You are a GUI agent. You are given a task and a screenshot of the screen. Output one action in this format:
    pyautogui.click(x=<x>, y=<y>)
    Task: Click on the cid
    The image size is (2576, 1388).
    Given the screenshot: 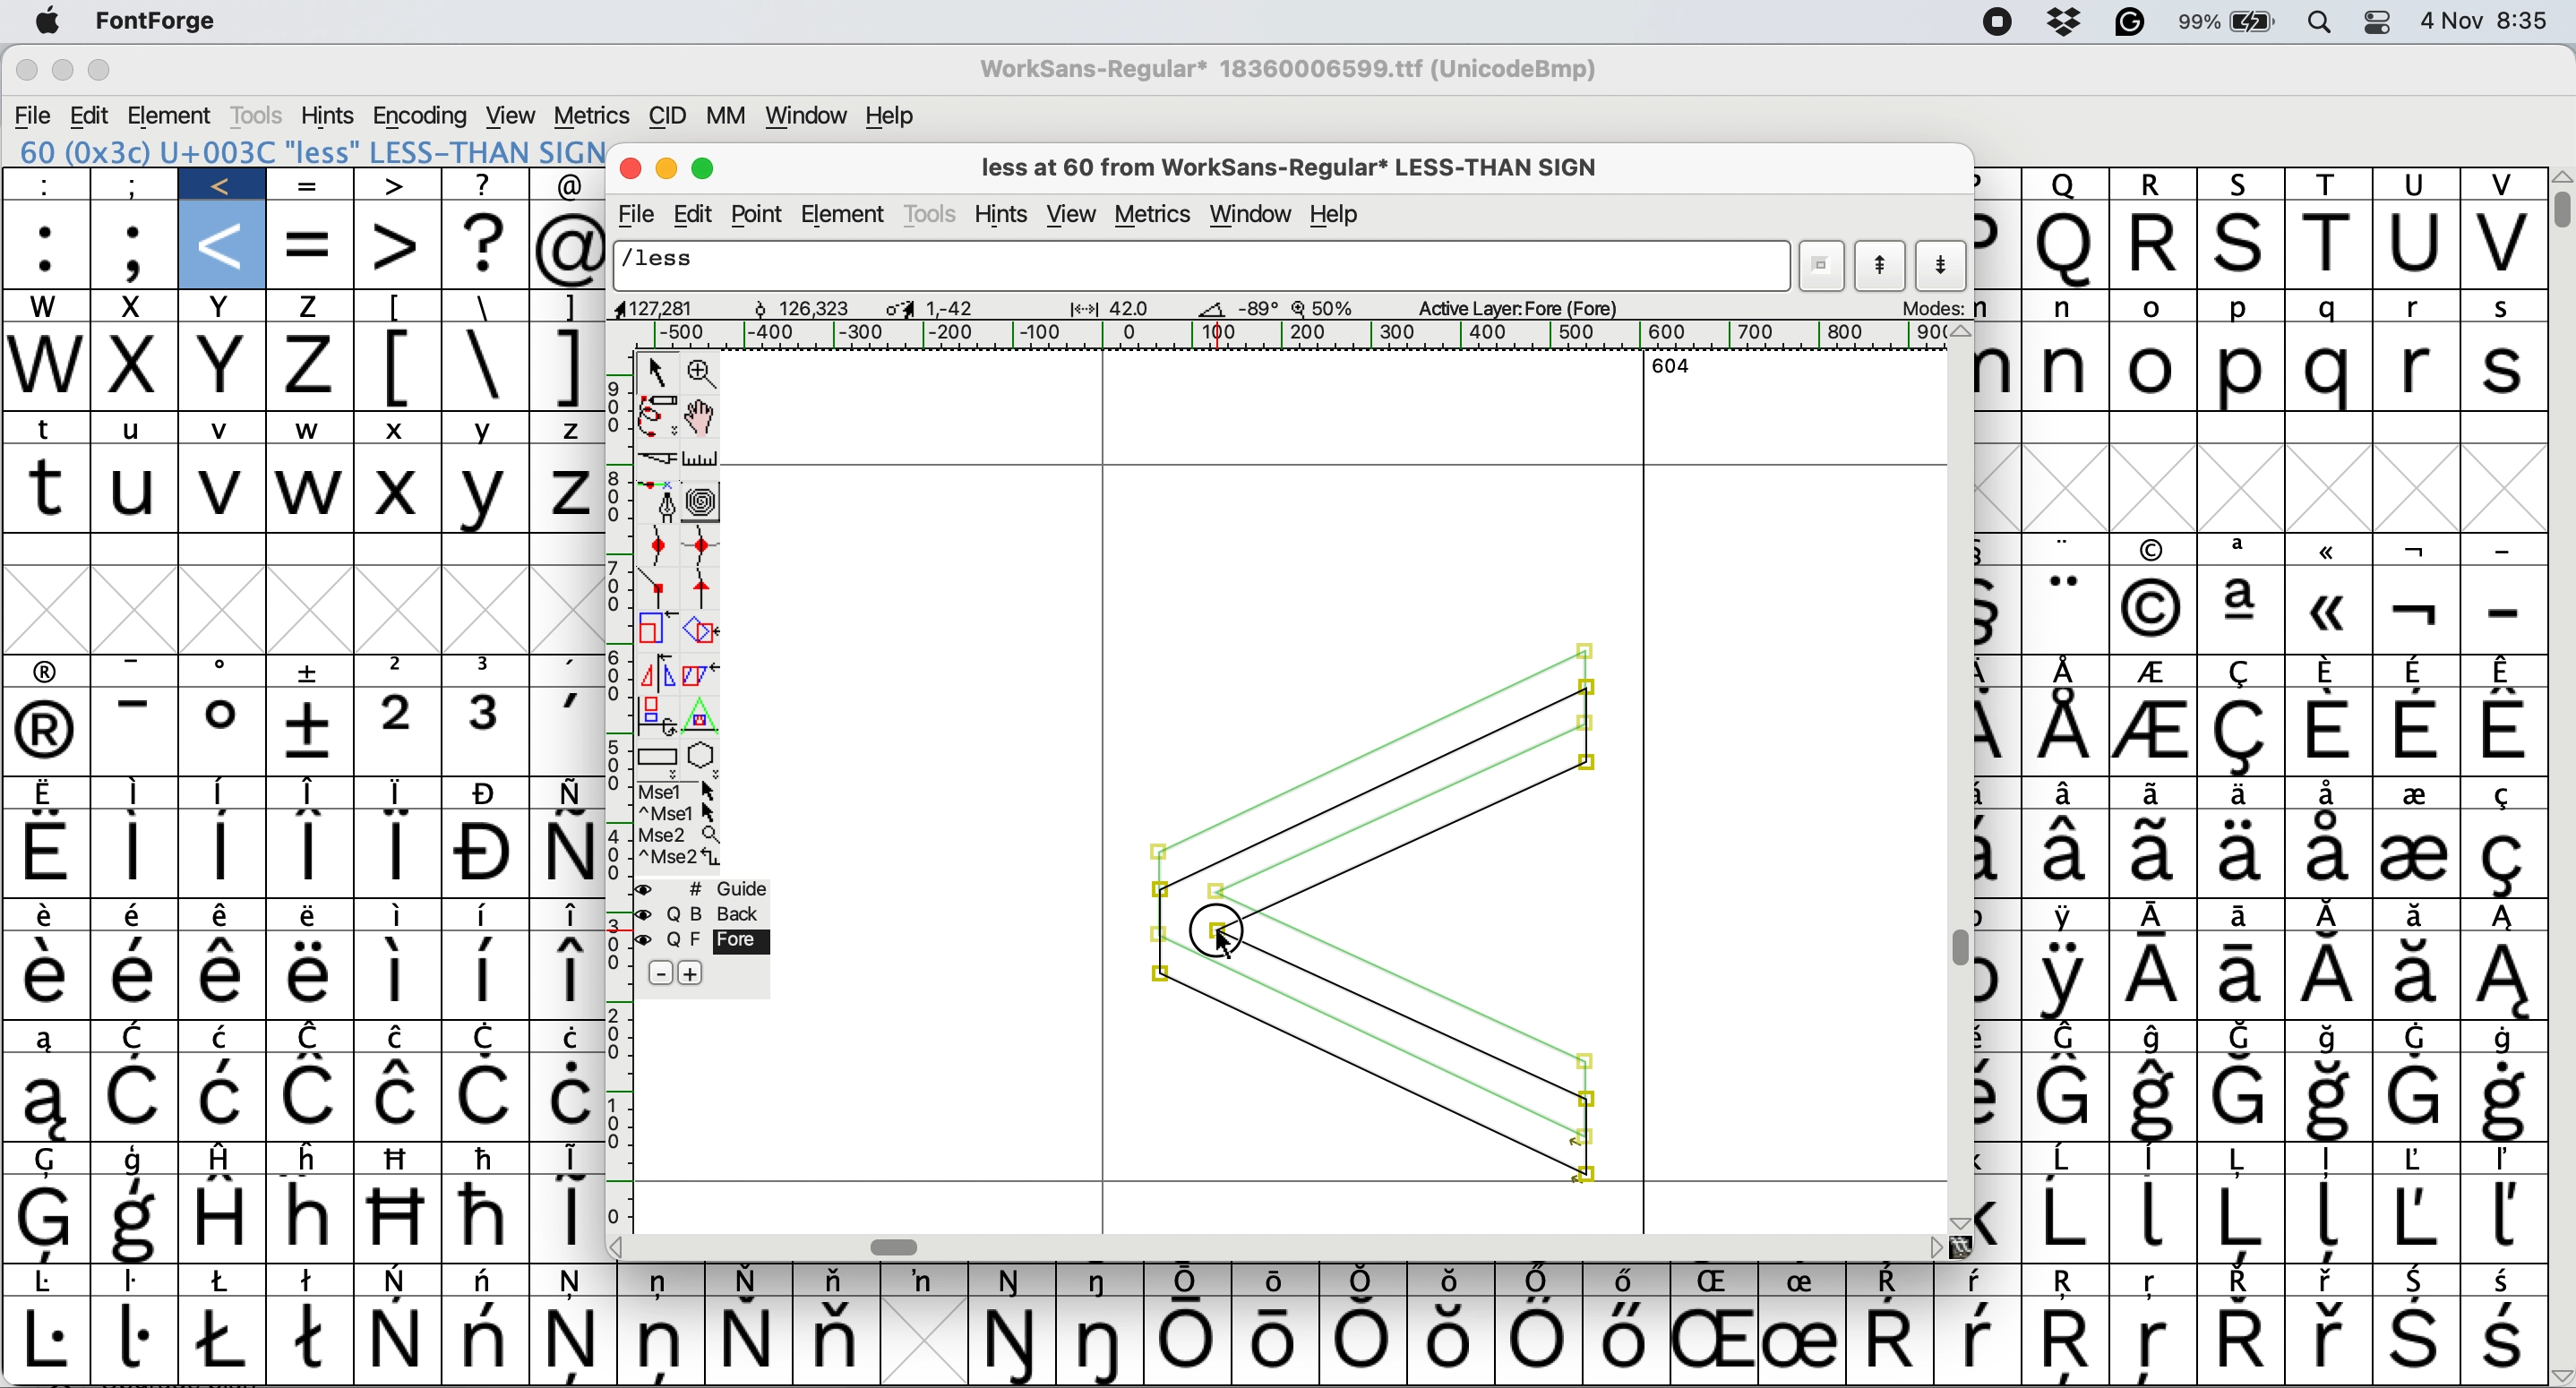 What is the action you would take?
    pyautogui.click(x=668, y=117)
    